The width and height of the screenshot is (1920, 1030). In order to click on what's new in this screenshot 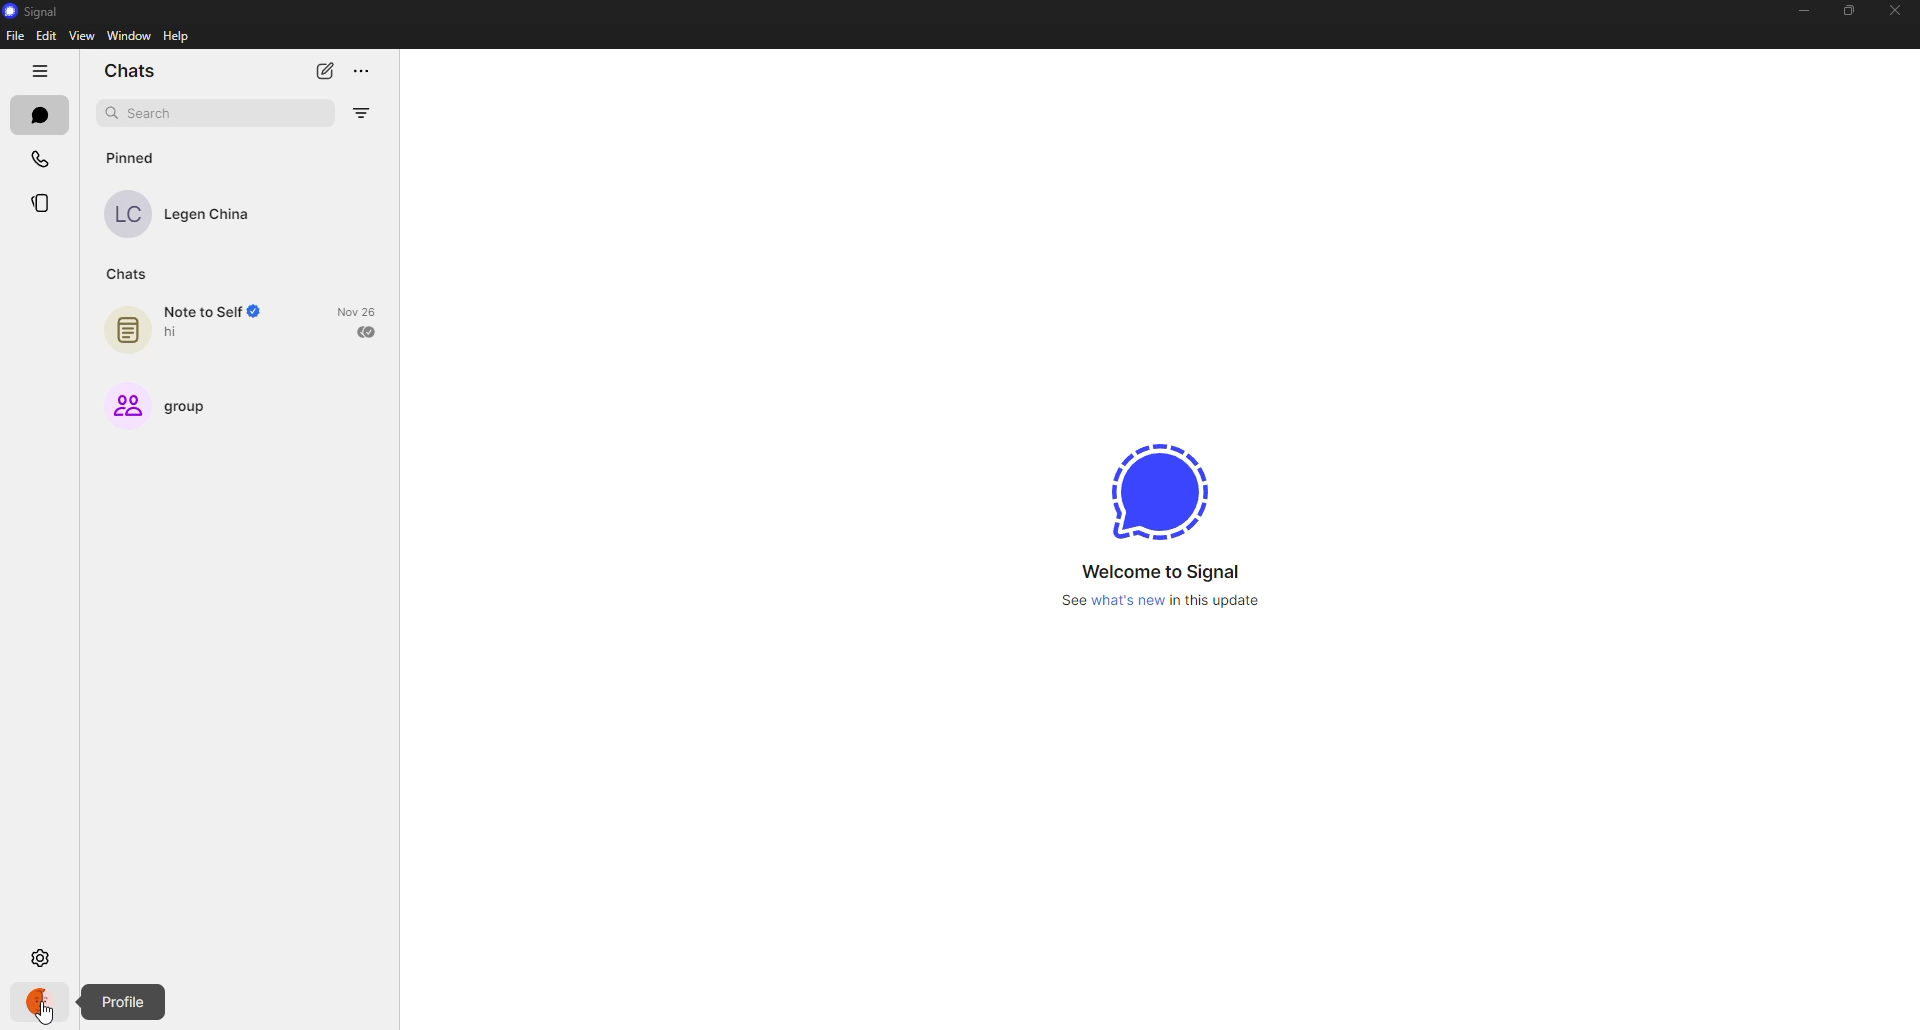, I will do `click(1159, 600)`.